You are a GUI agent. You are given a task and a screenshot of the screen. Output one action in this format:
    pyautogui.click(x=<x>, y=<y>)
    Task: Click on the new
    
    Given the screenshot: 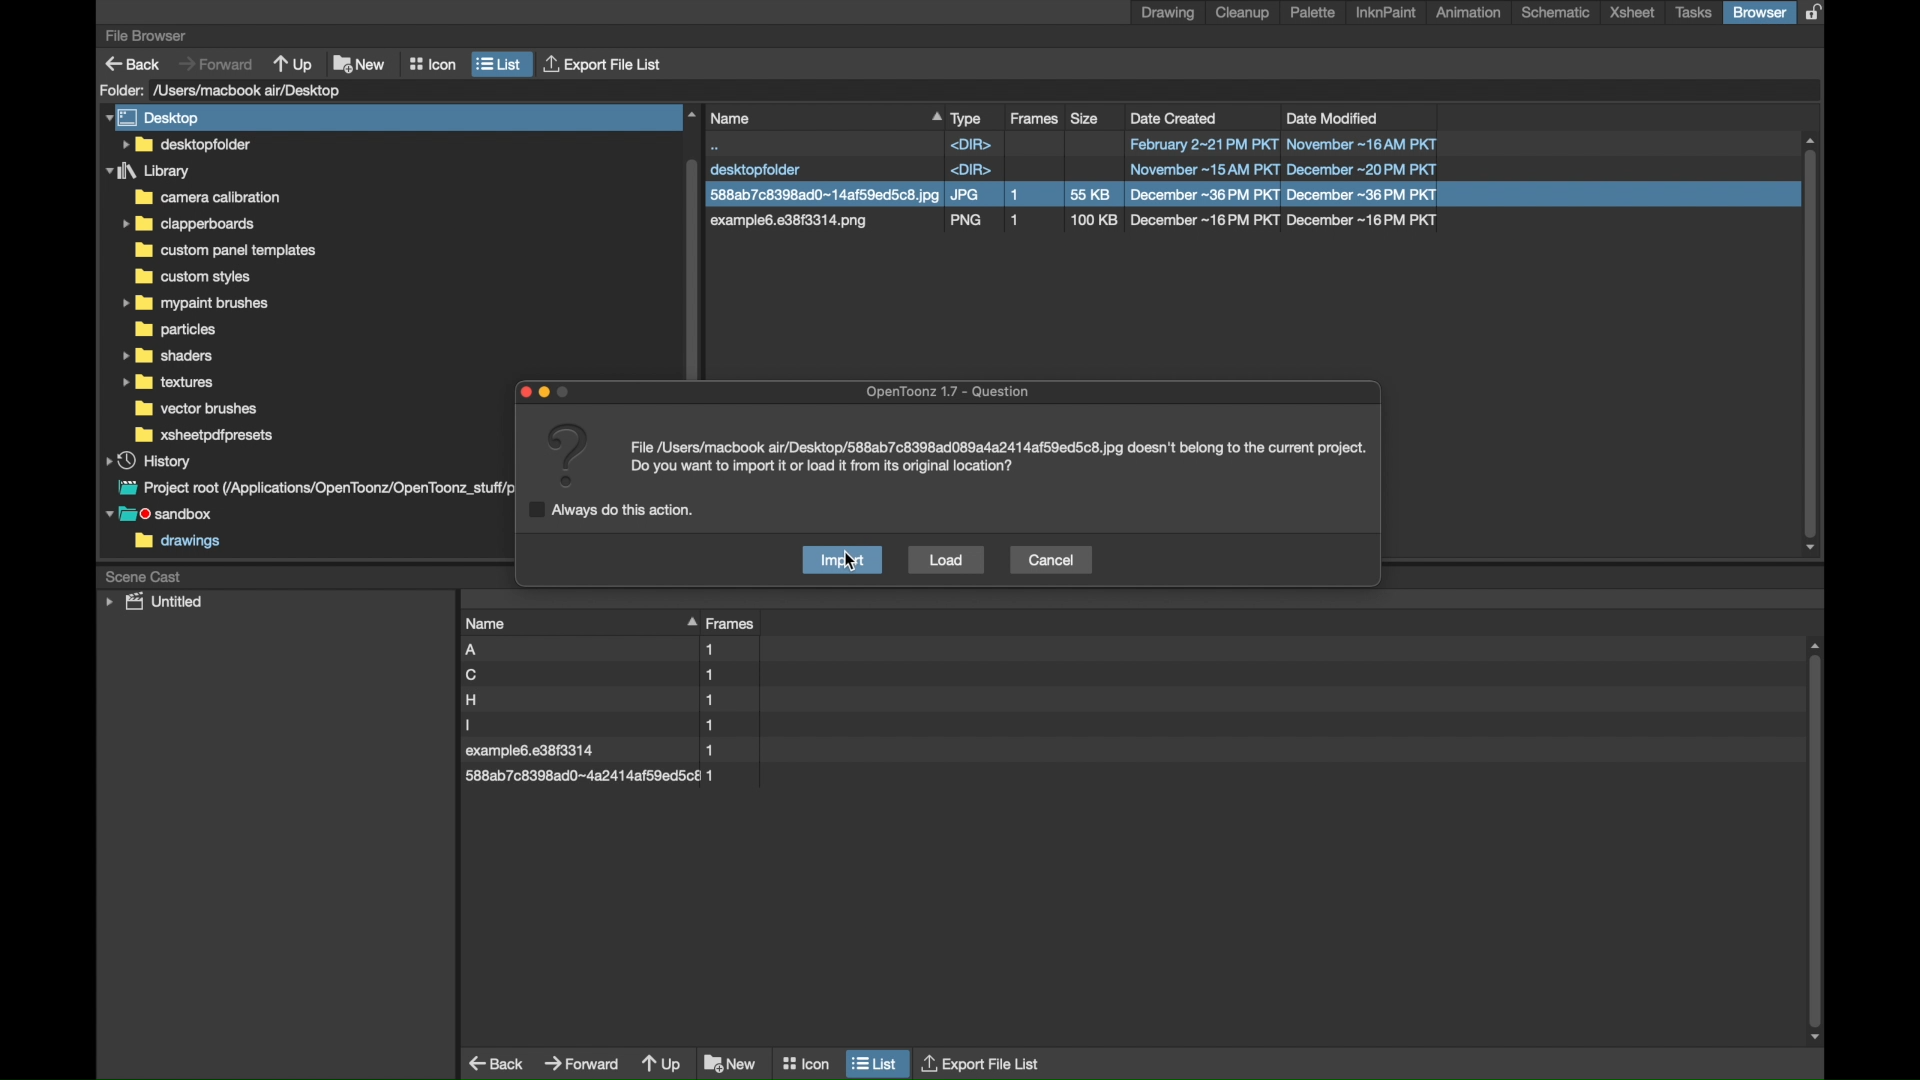 What is the action you would take?
    pyautogui.click(x=731, y=1063)
    